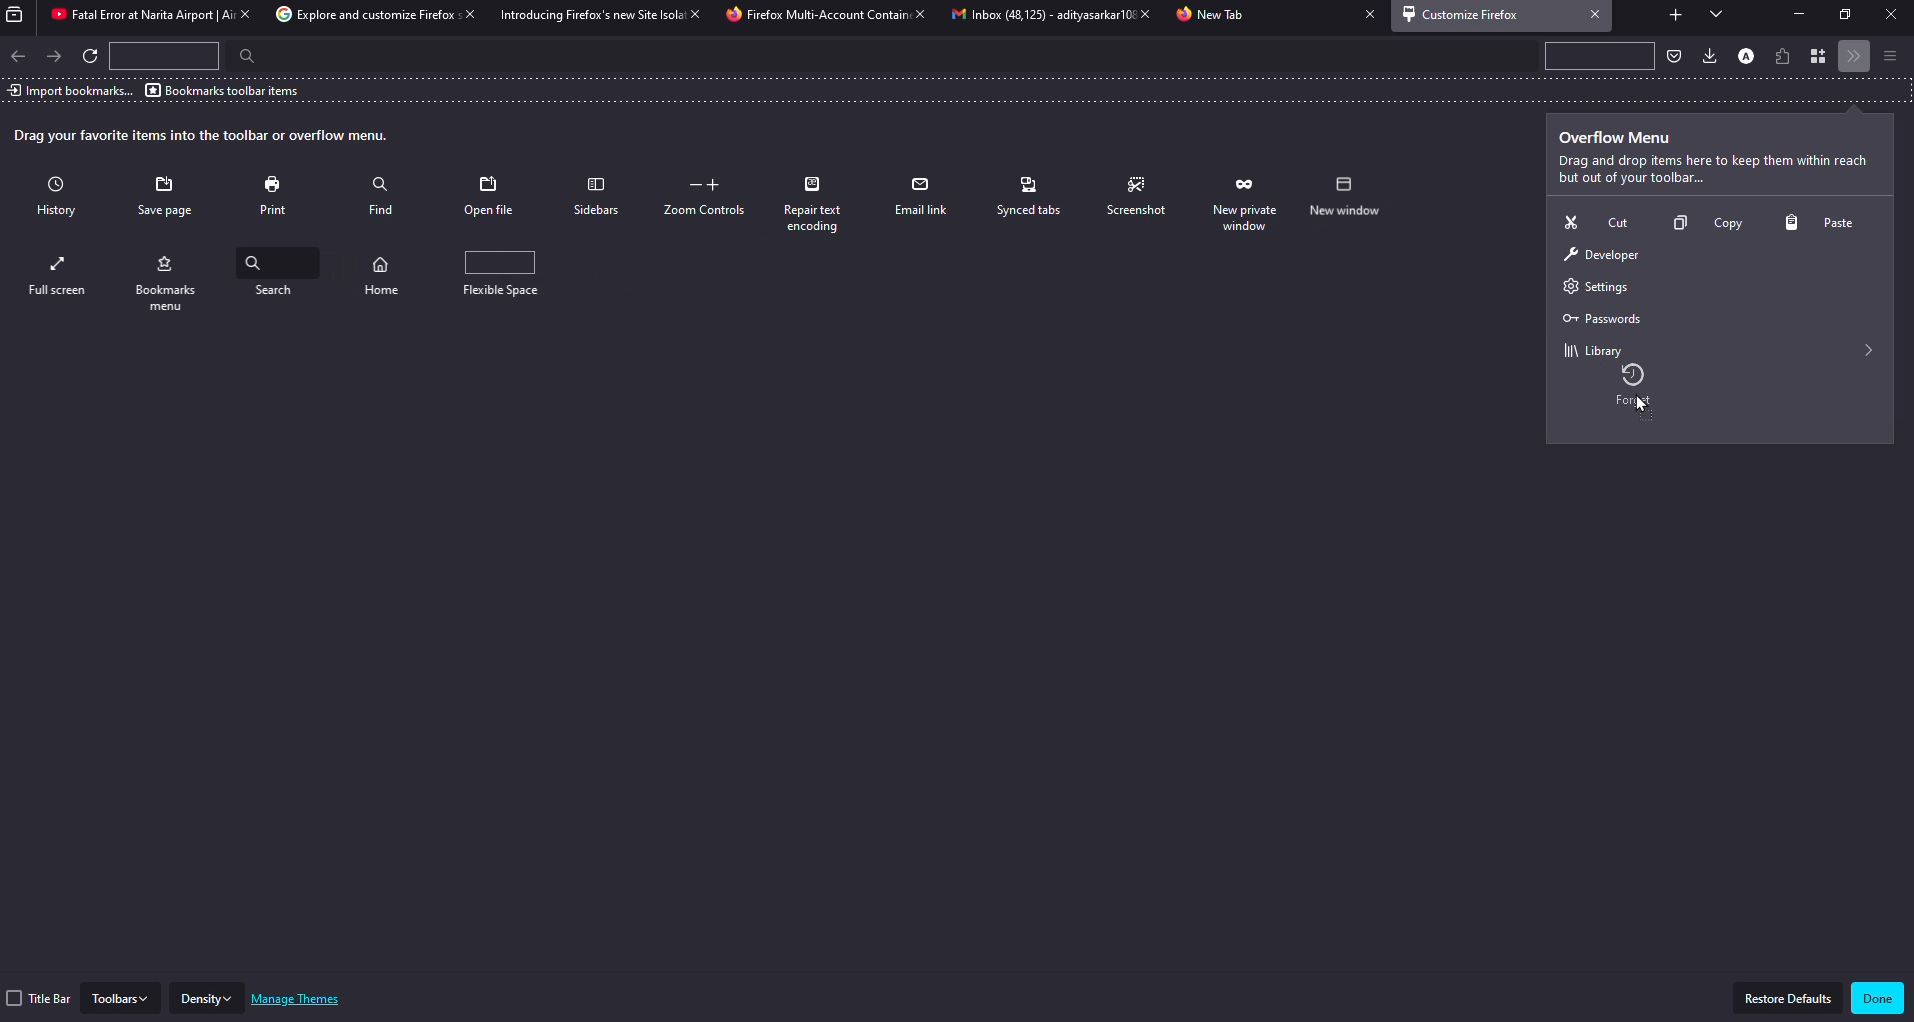 The height and width of the screenshot is (1022, 1914). What do you see at coordinates (1846, 15) in the screenshot?
I see `maximize` at bounding box center [1846, 15].